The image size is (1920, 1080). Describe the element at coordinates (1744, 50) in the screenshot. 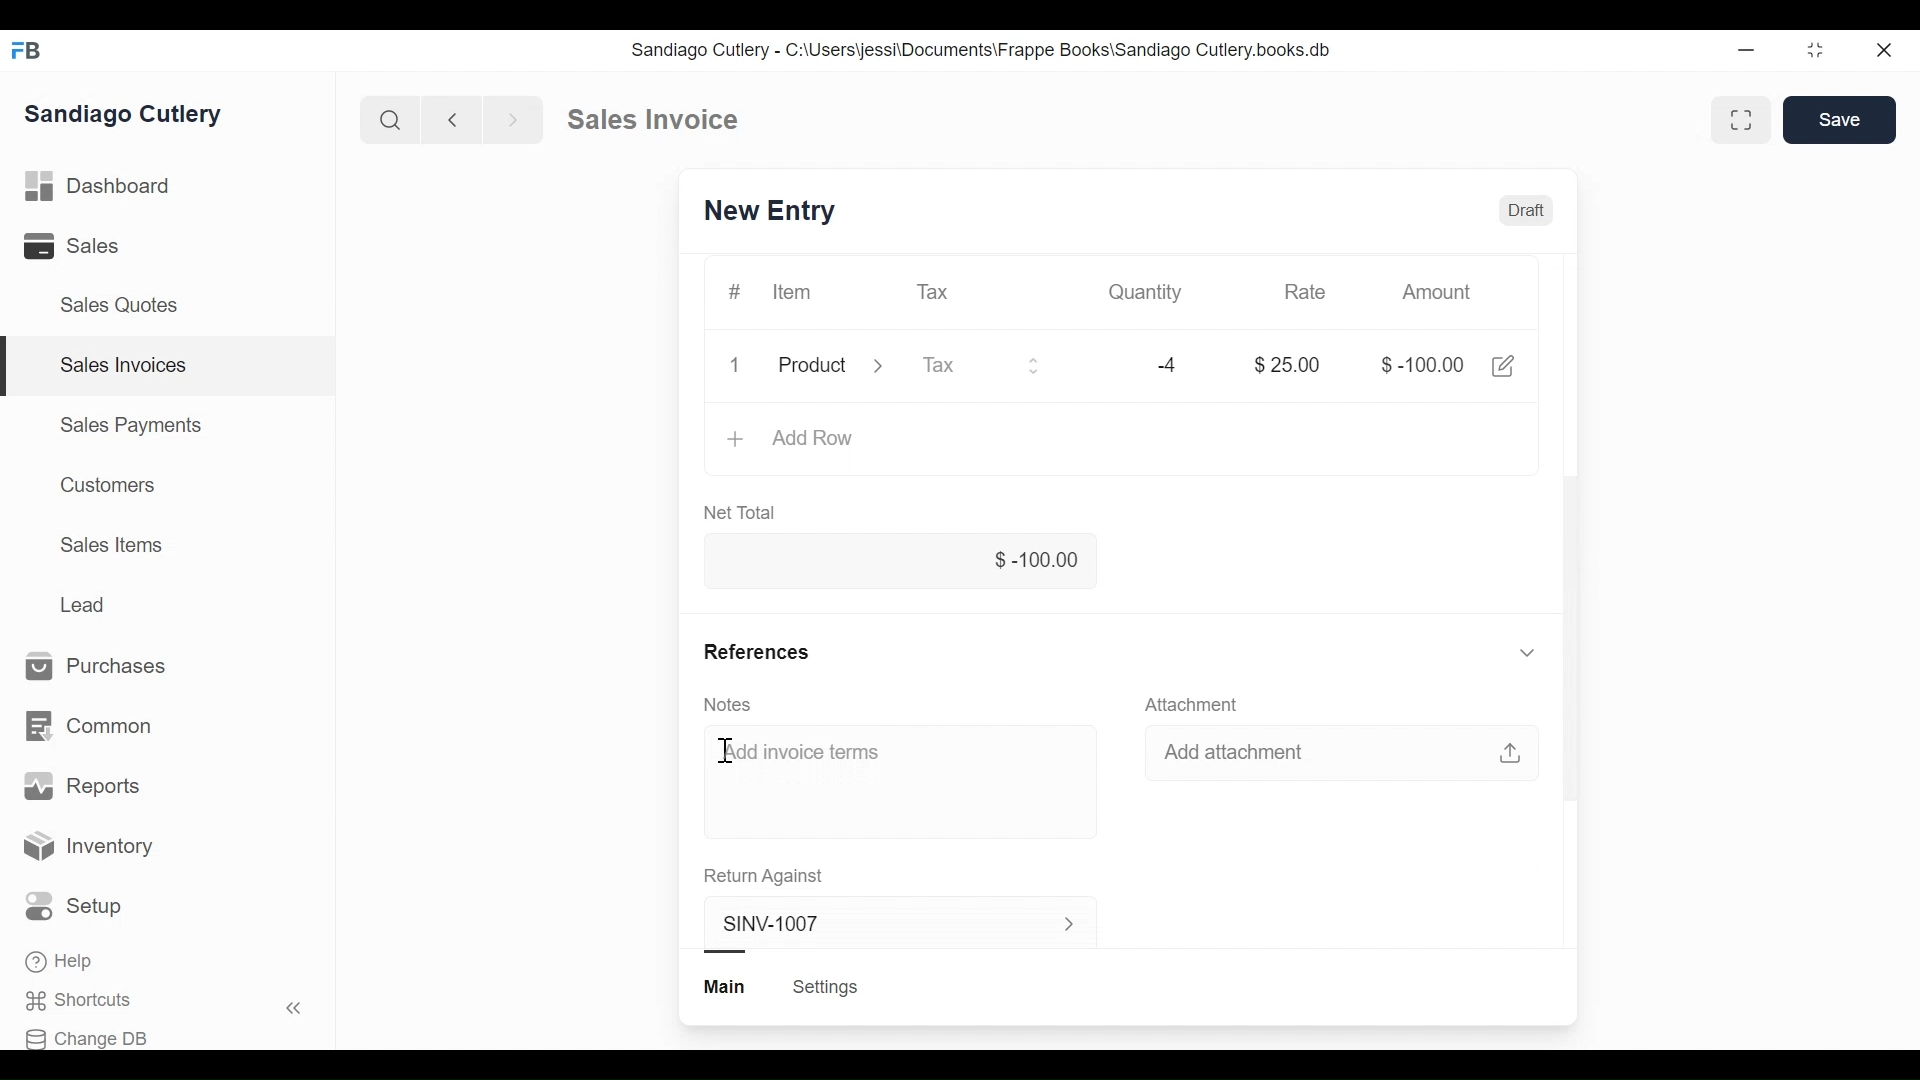

I see `Minimize` at that location.